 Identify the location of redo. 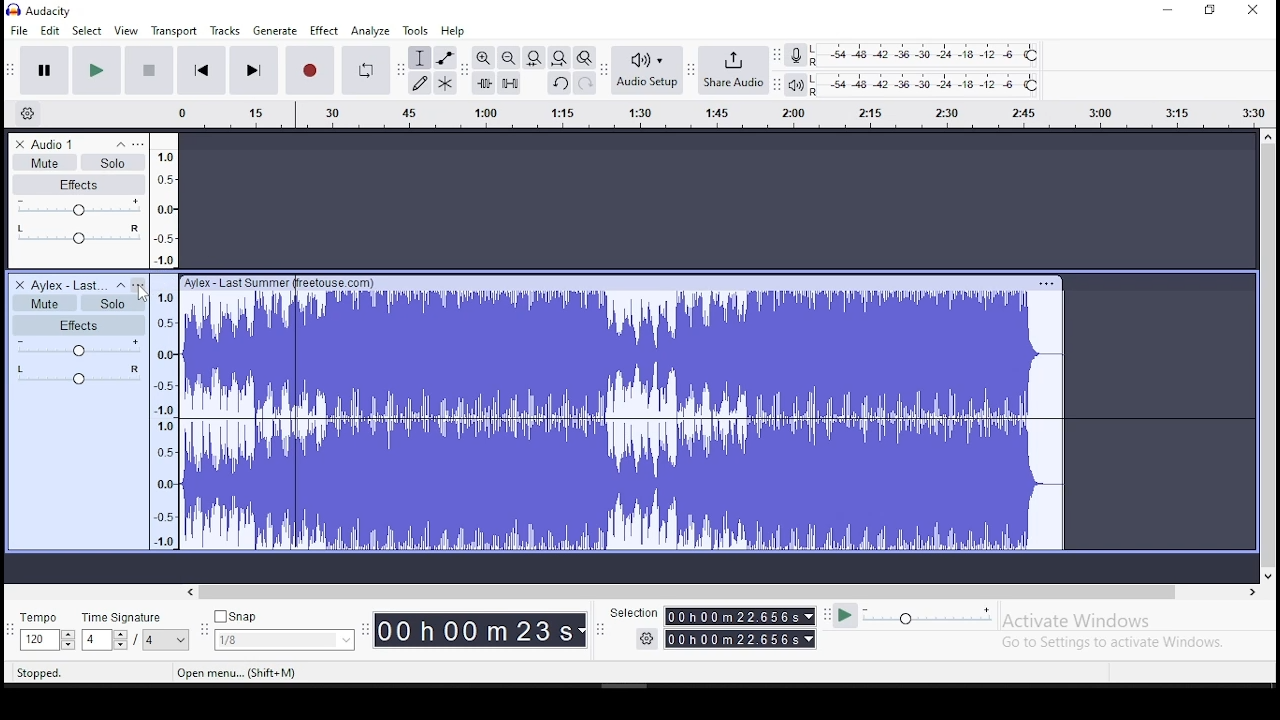
(585, 83).